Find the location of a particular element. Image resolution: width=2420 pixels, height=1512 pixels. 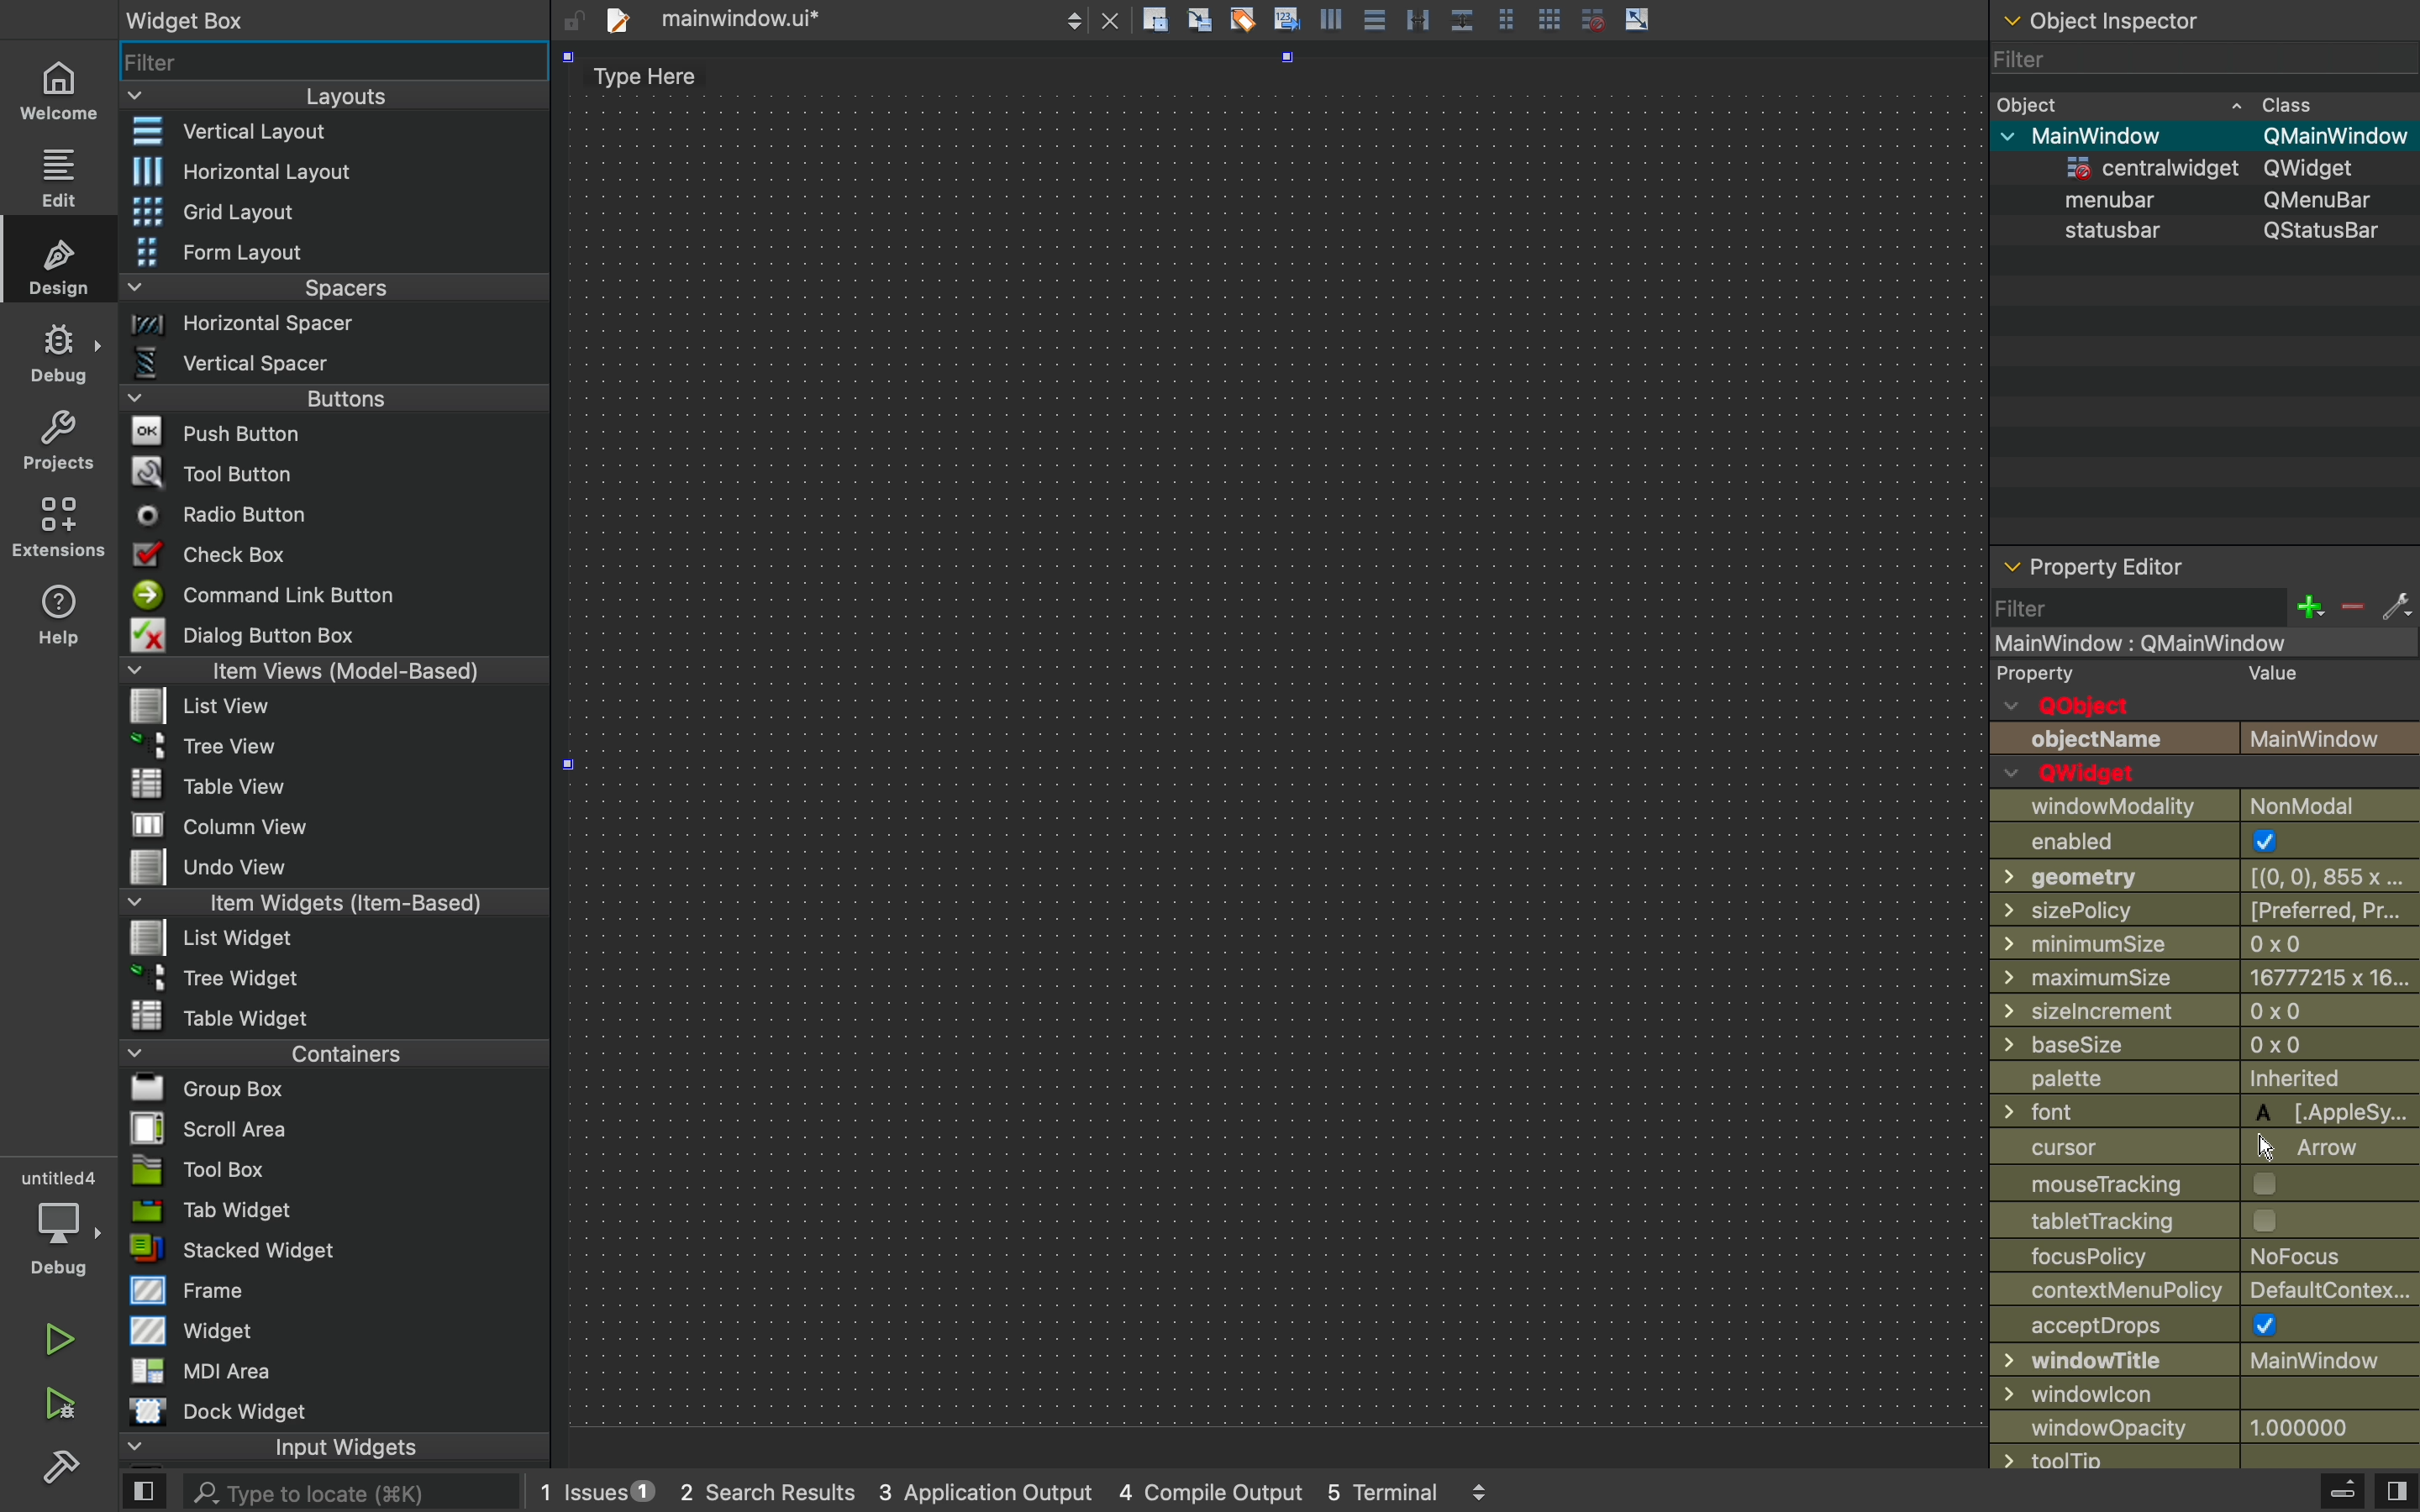

icon is located at coordinates (1334, 18).